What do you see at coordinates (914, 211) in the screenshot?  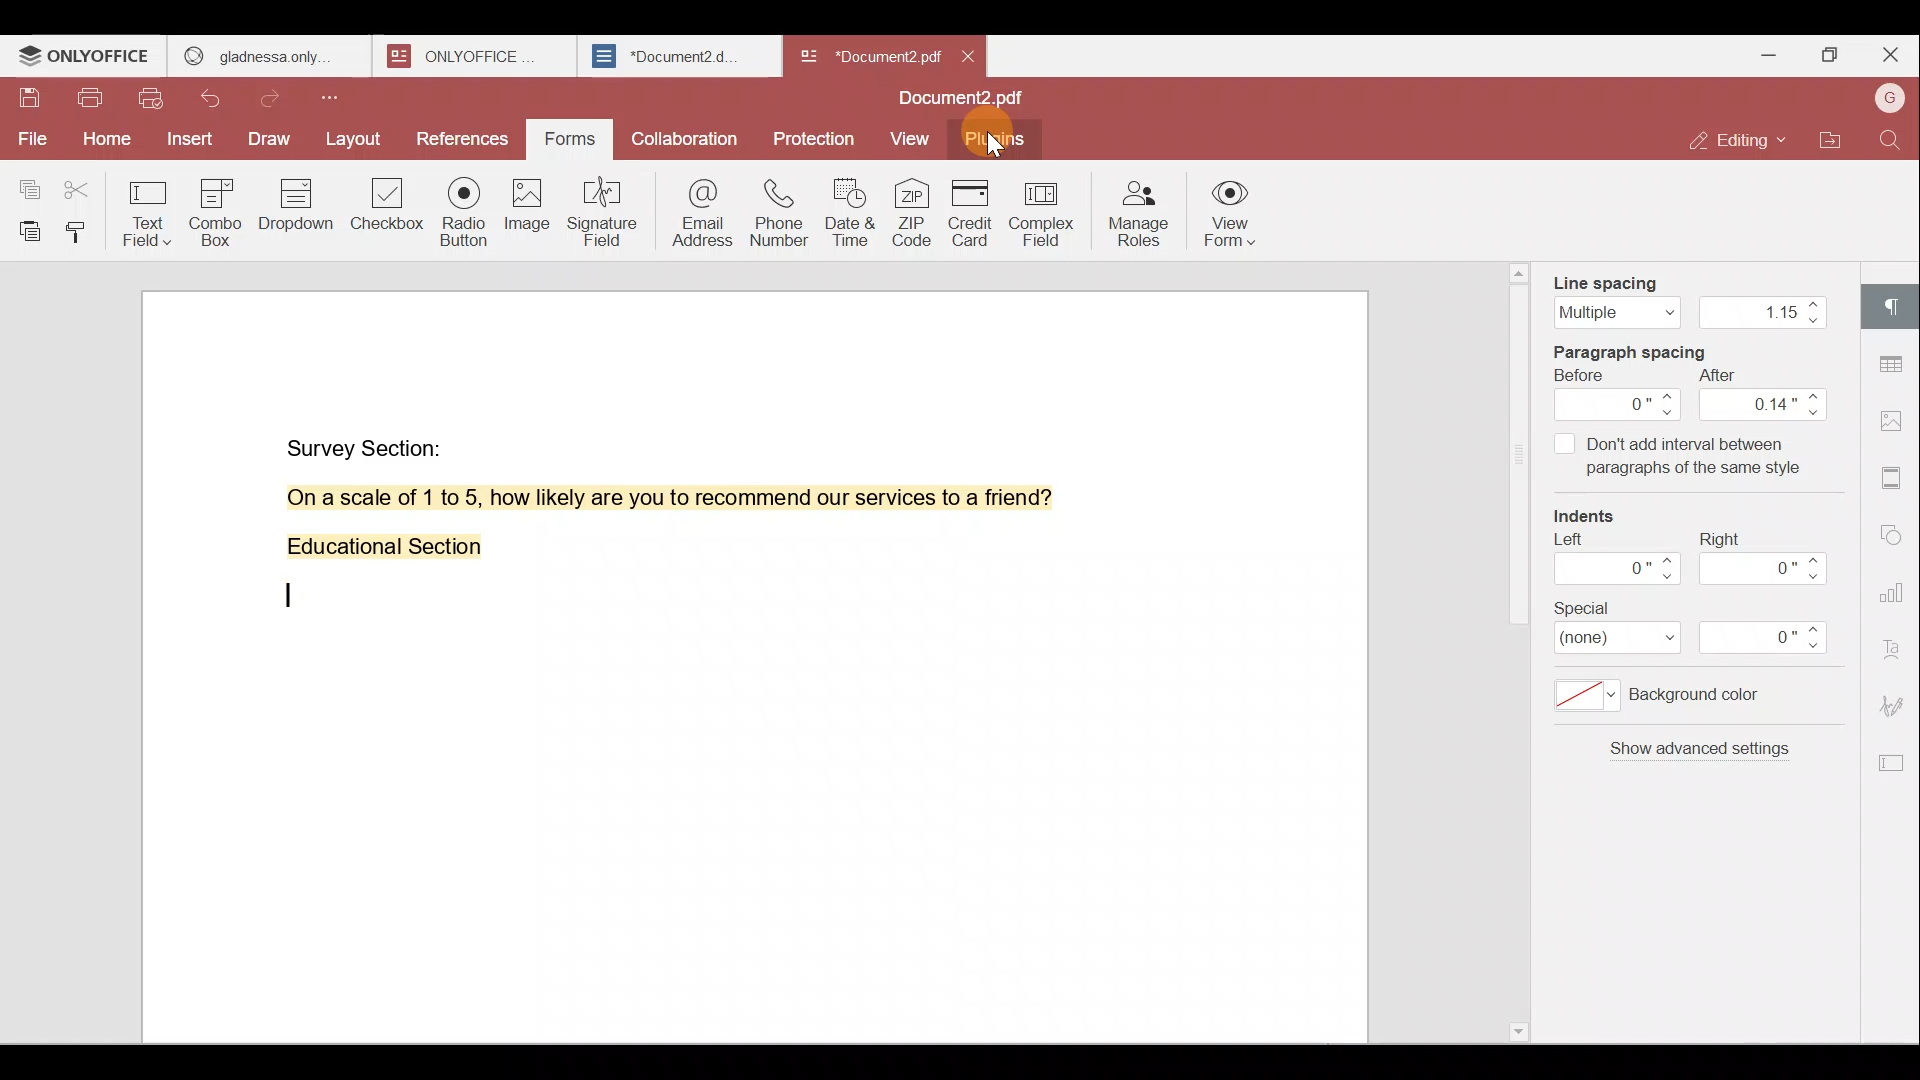 I see `ZIP code` at bounding box center [914, 211].